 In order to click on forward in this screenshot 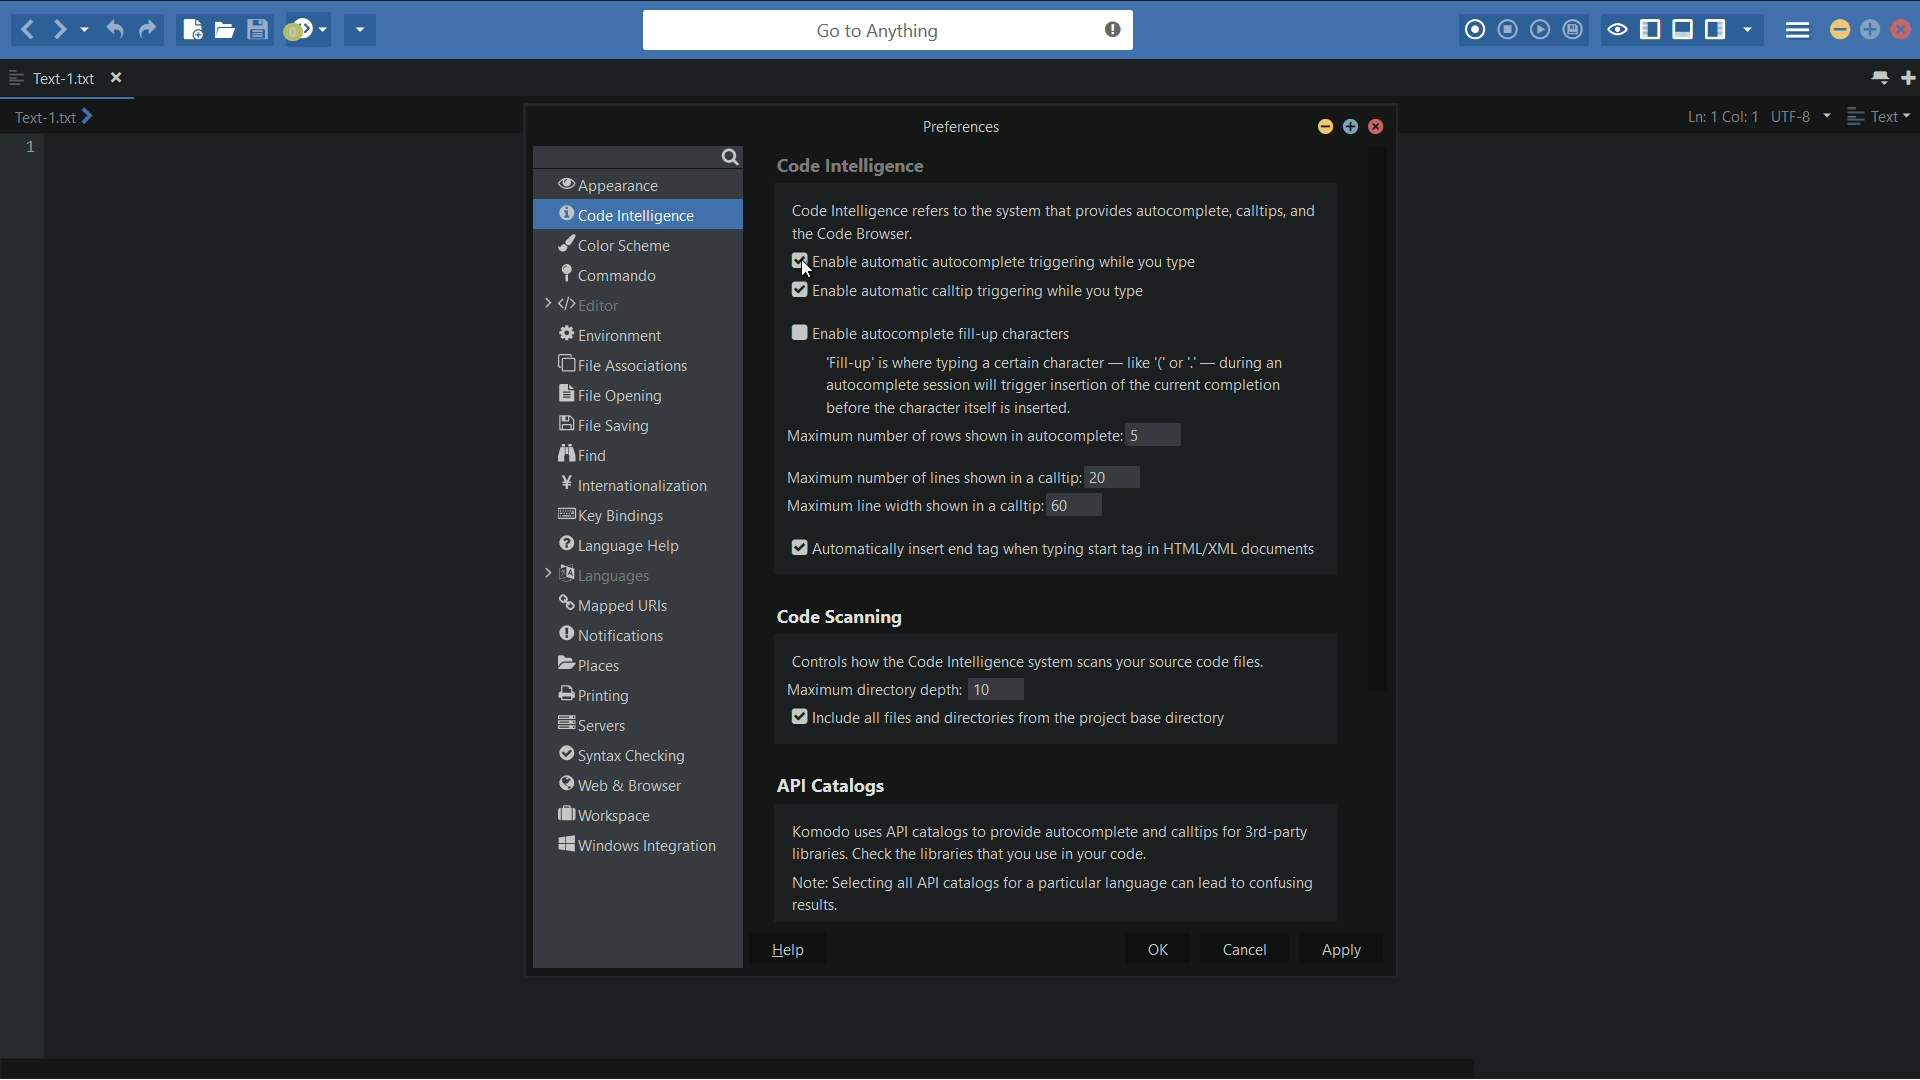, I will do `click(56, 29)`.